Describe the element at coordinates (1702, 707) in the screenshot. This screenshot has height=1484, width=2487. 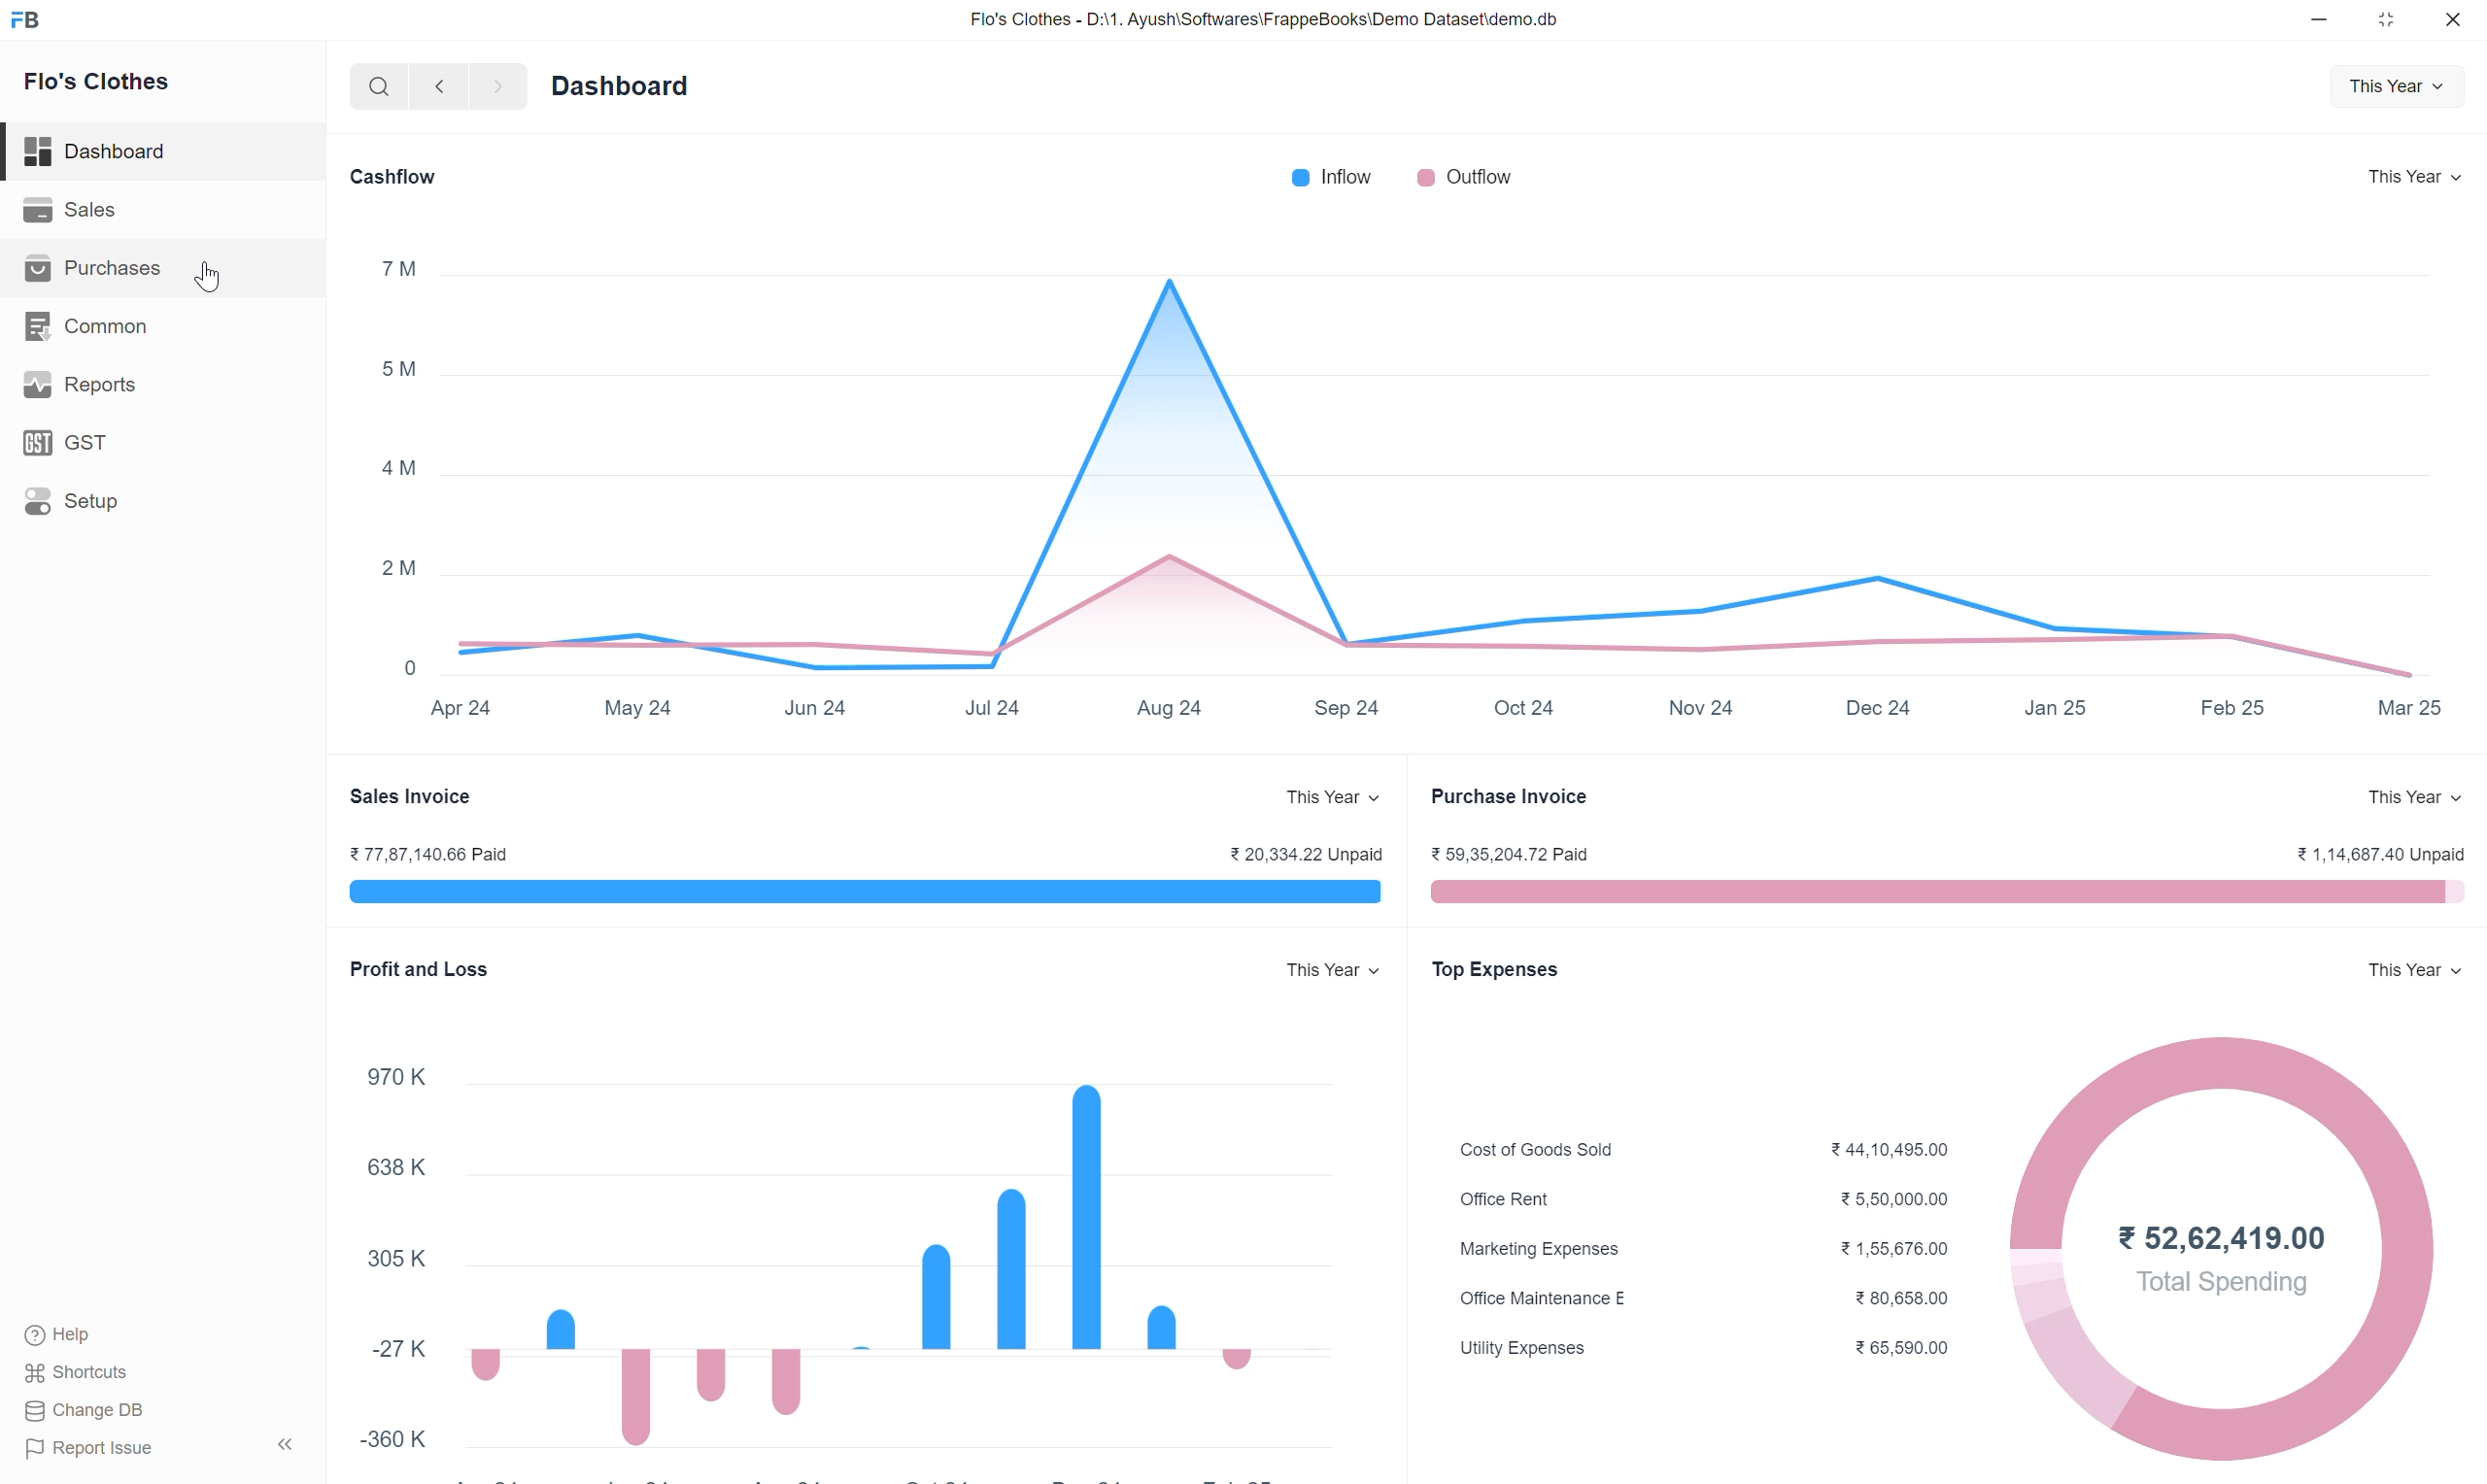
I see `Nov 24` at that location.